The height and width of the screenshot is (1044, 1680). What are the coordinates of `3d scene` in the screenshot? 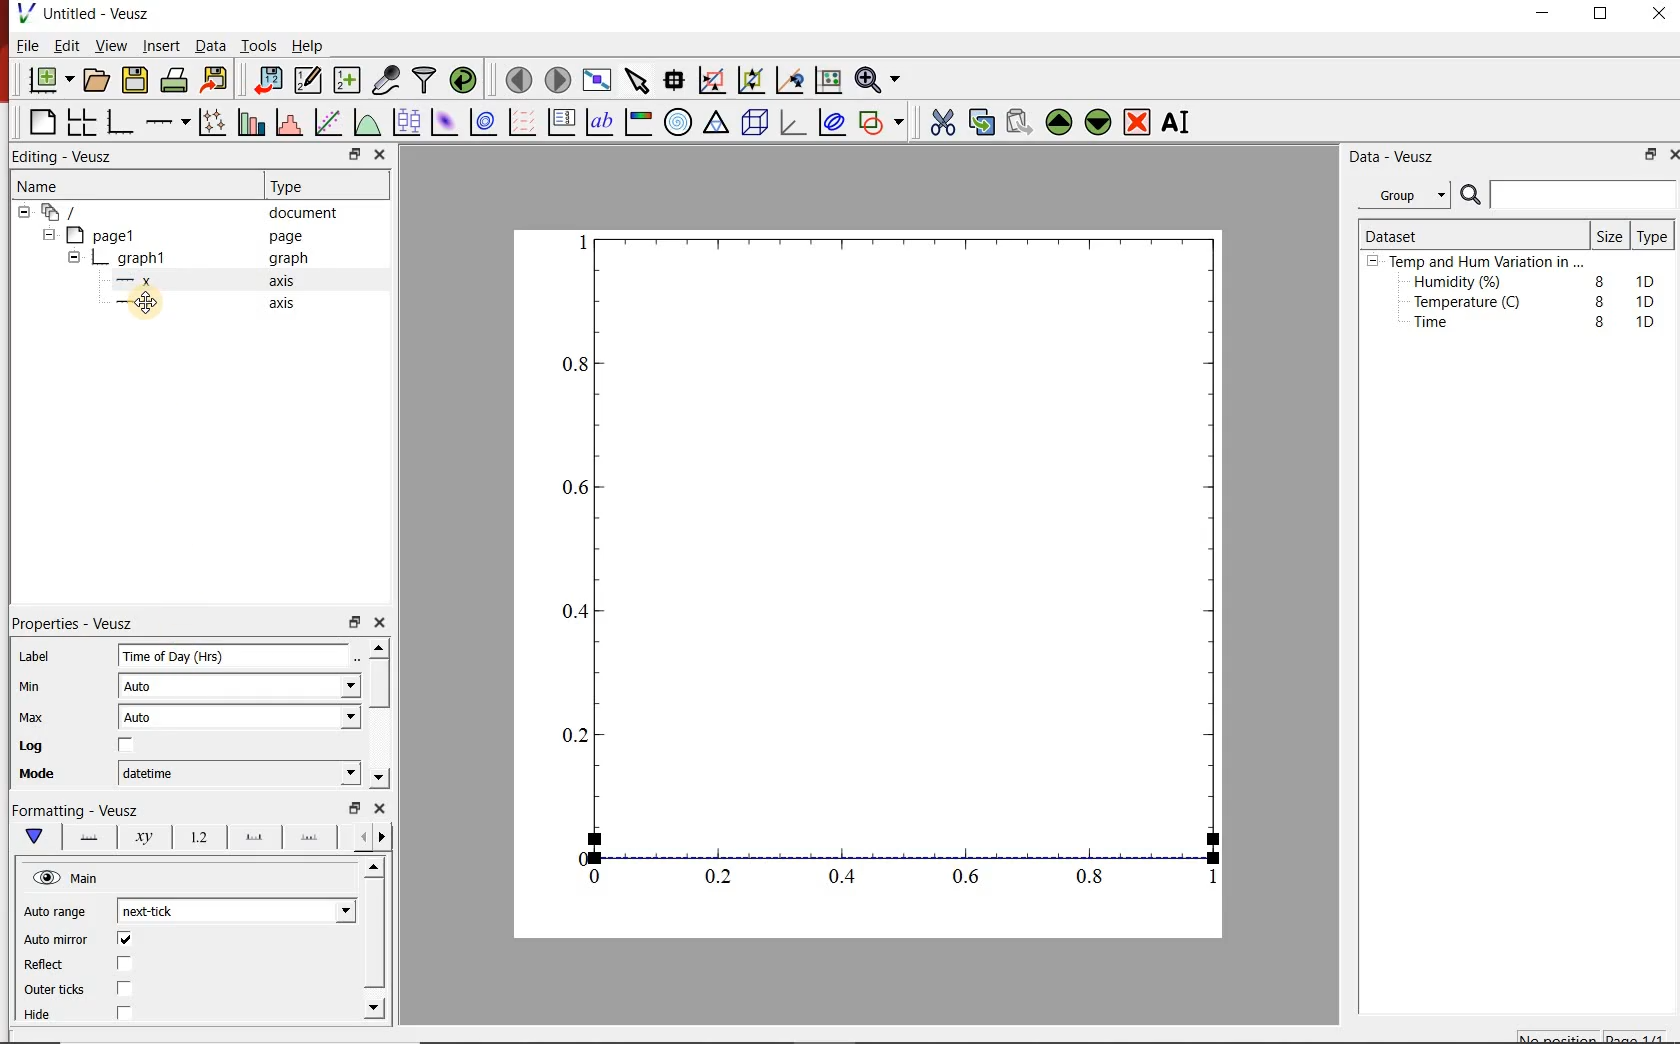 It's located at (756, 125).